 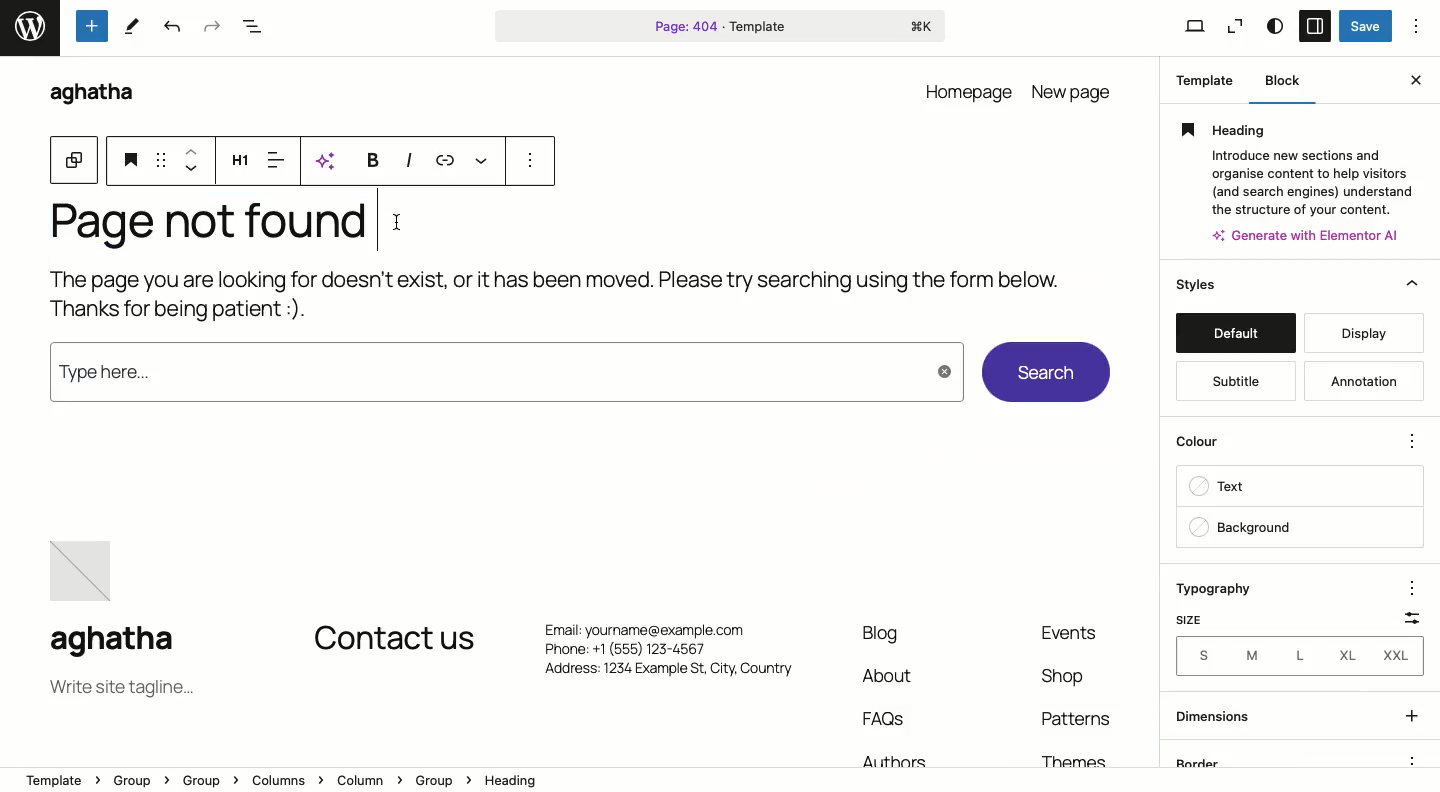 I want to click on Save, so click(x=1366, y=26).